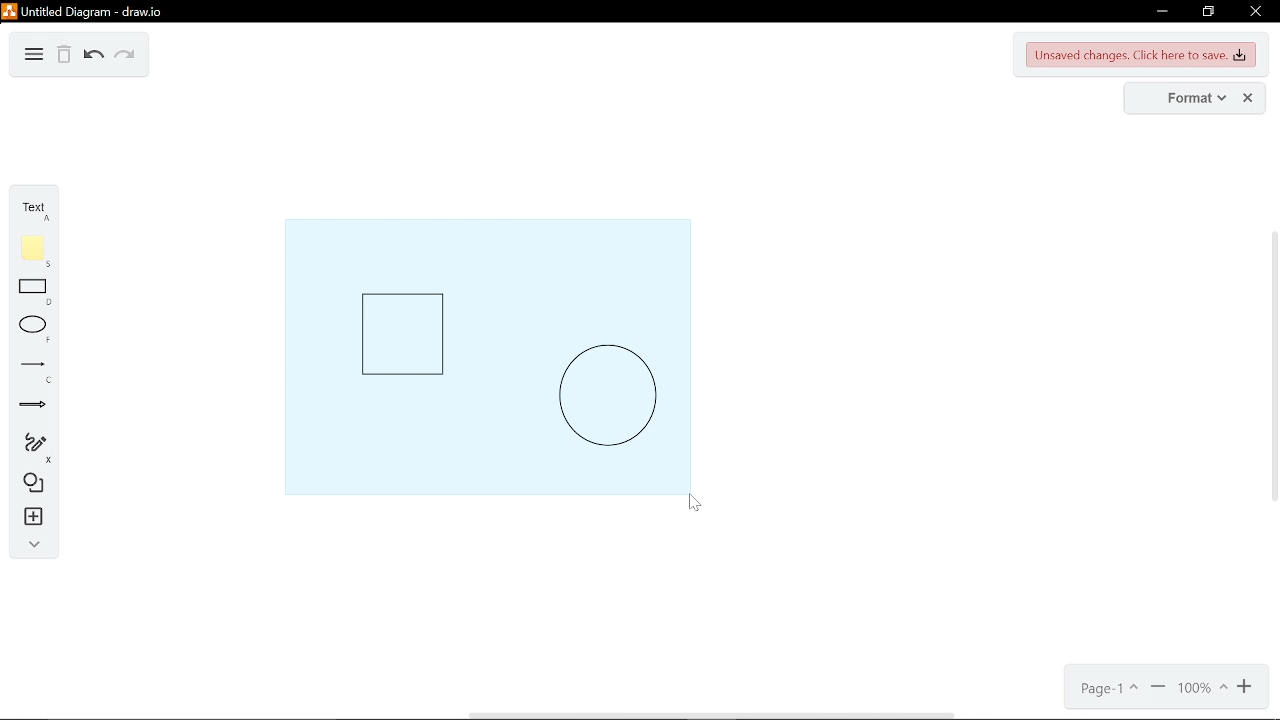 The height and width of the screenshot is (720, 1280). I want to click on minimize, so click(1160, 13).